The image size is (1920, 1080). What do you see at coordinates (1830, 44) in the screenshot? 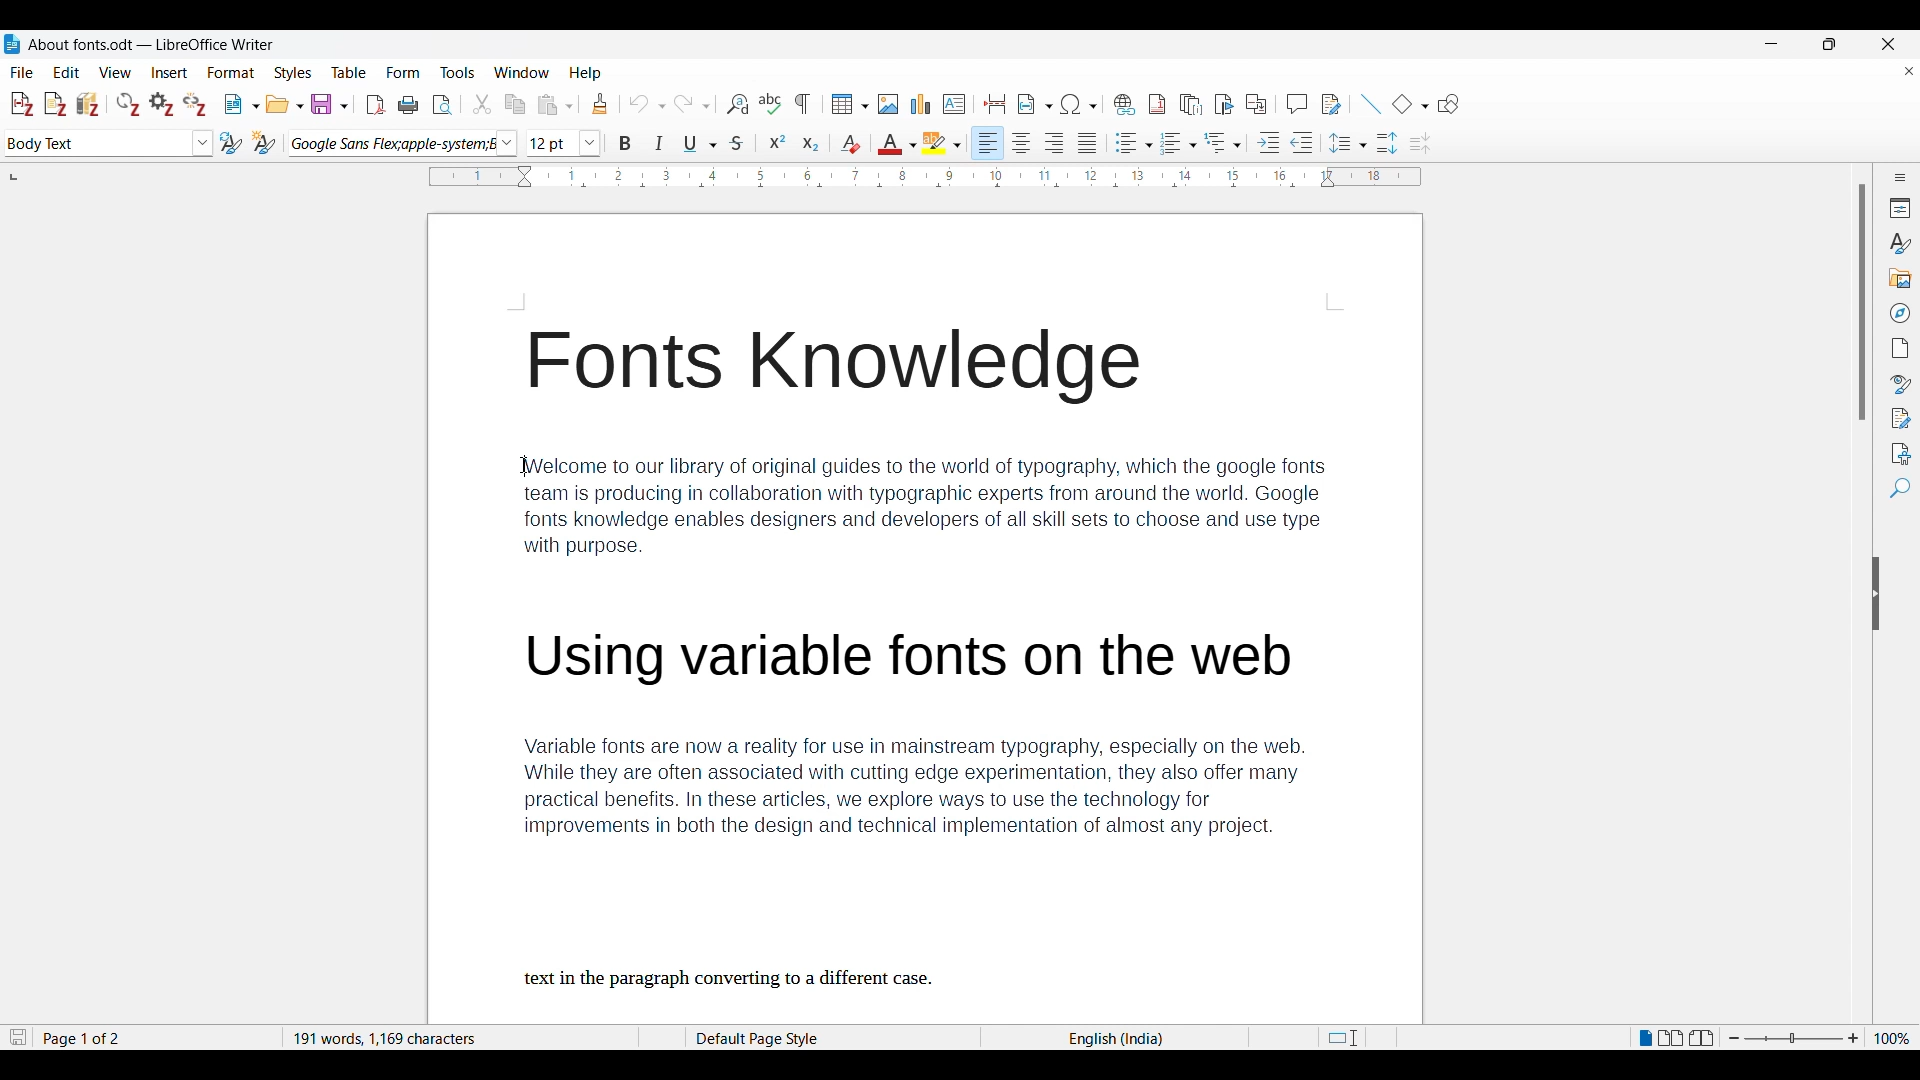
I see `Show in smaller tab` at bounding box center [1830, 44].